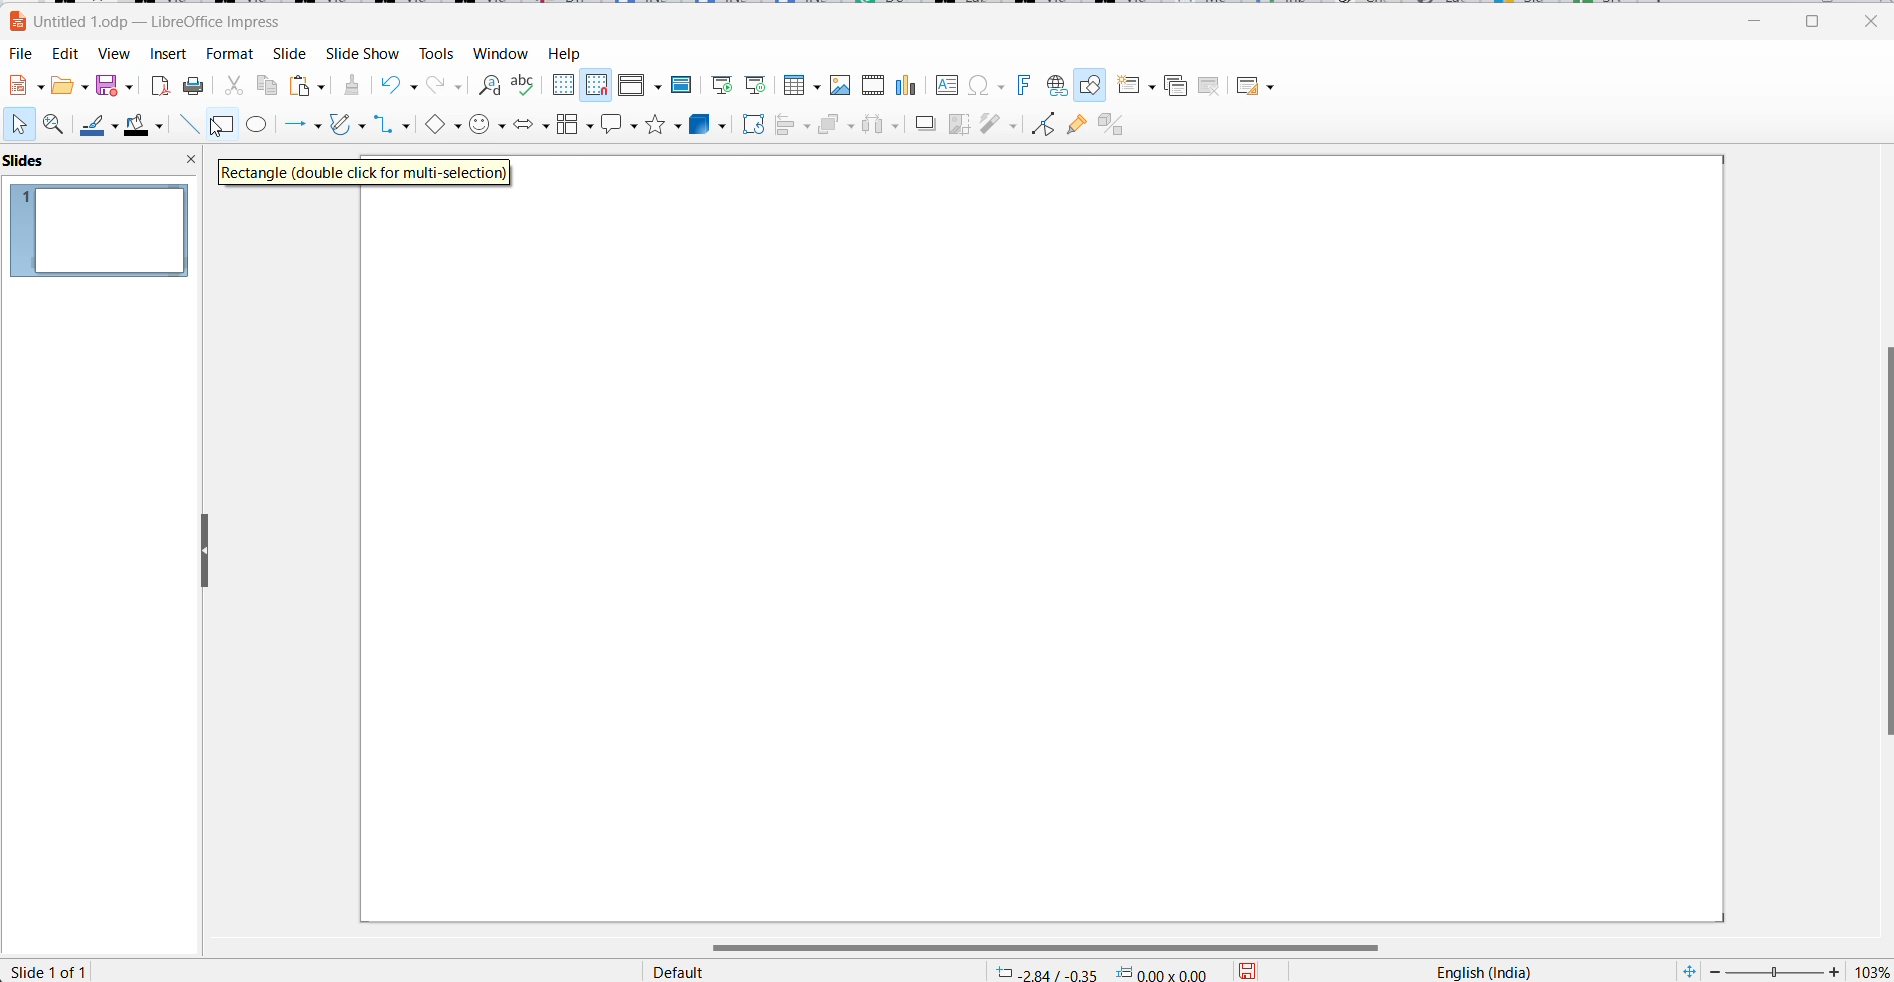 The image size is (1894, 982). Describe the element at coordinates (22, 55) in the screenshot. I see `File` at that location.